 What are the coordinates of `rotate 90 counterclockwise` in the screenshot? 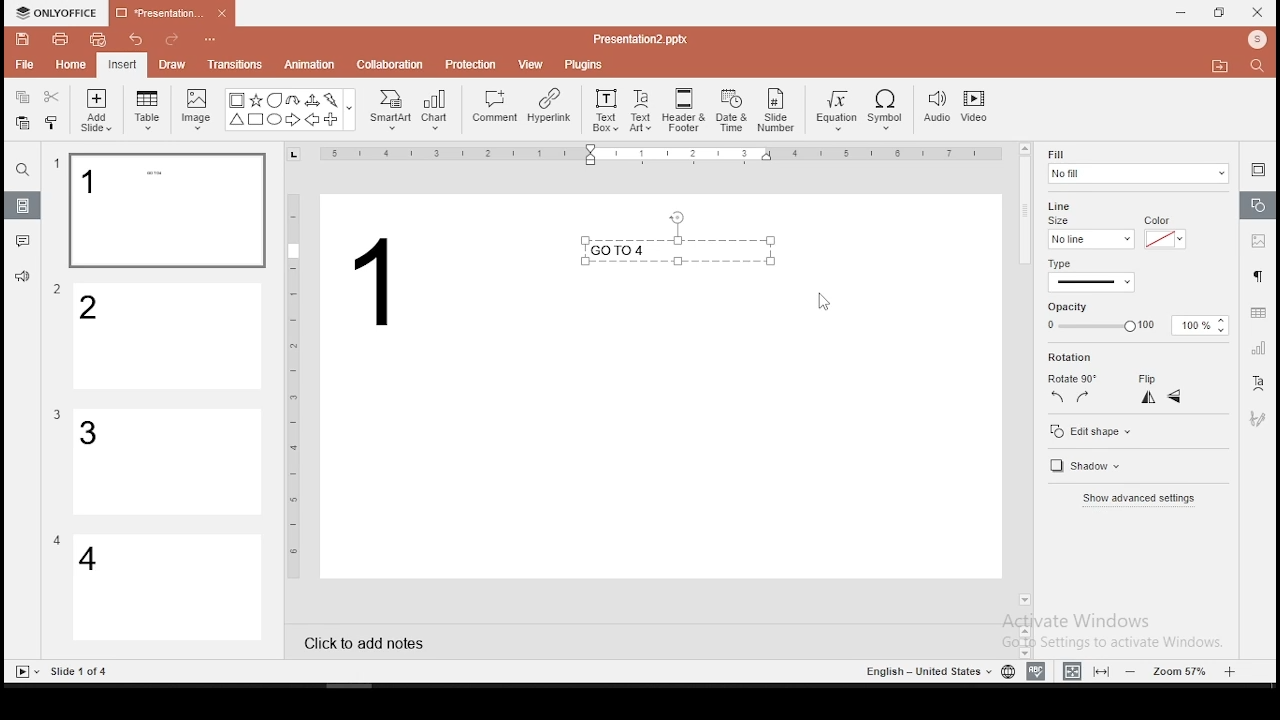 It's located at (1058, 396).